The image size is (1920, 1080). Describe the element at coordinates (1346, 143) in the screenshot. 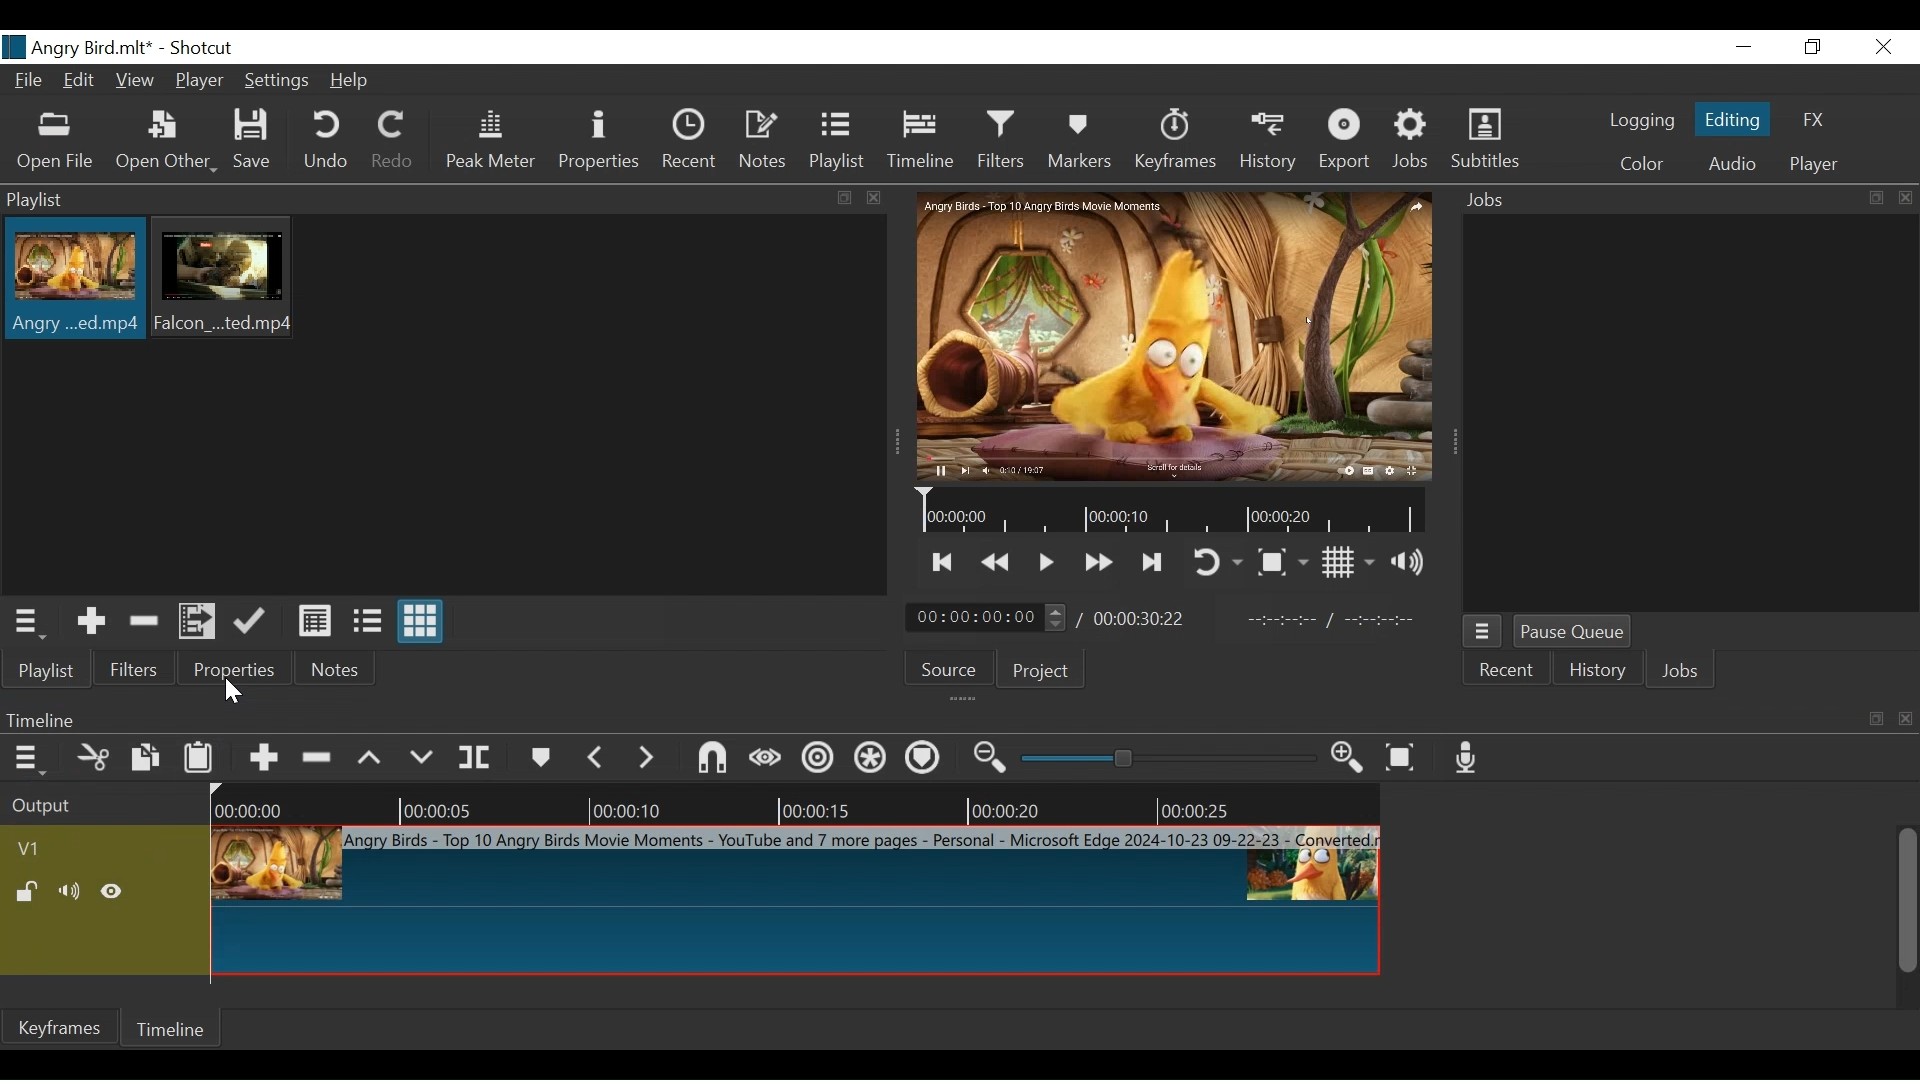

I see `Export` at that location.